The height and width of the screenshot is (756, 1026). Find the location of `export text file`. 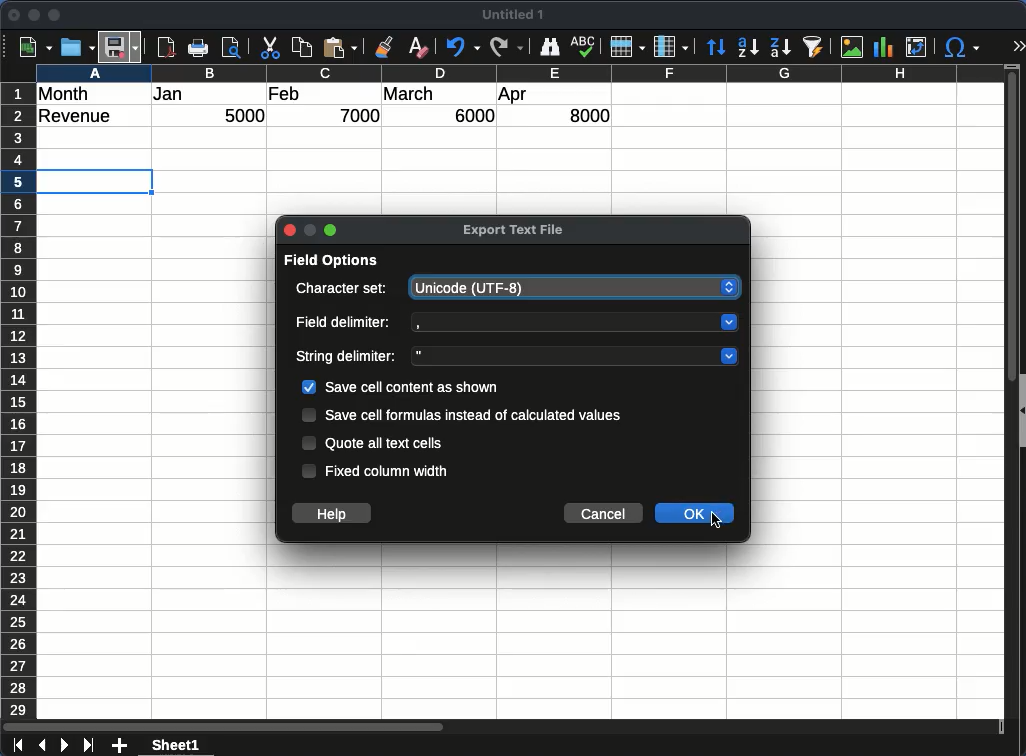

export text file is located at coordinates (515, 228).